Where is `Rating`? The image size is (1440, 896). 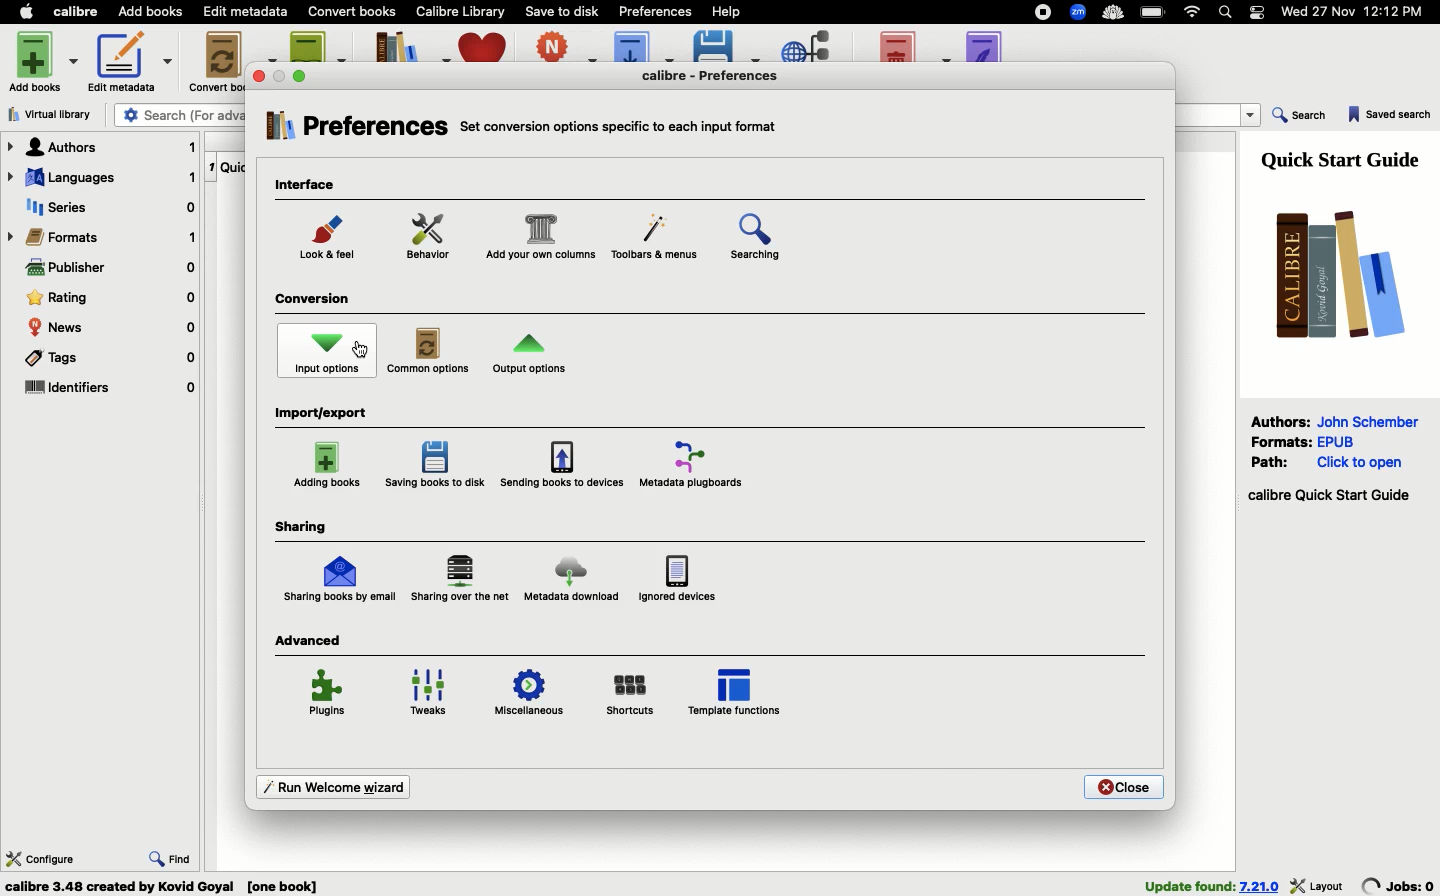 Rating is located at coordinates (111, 298).